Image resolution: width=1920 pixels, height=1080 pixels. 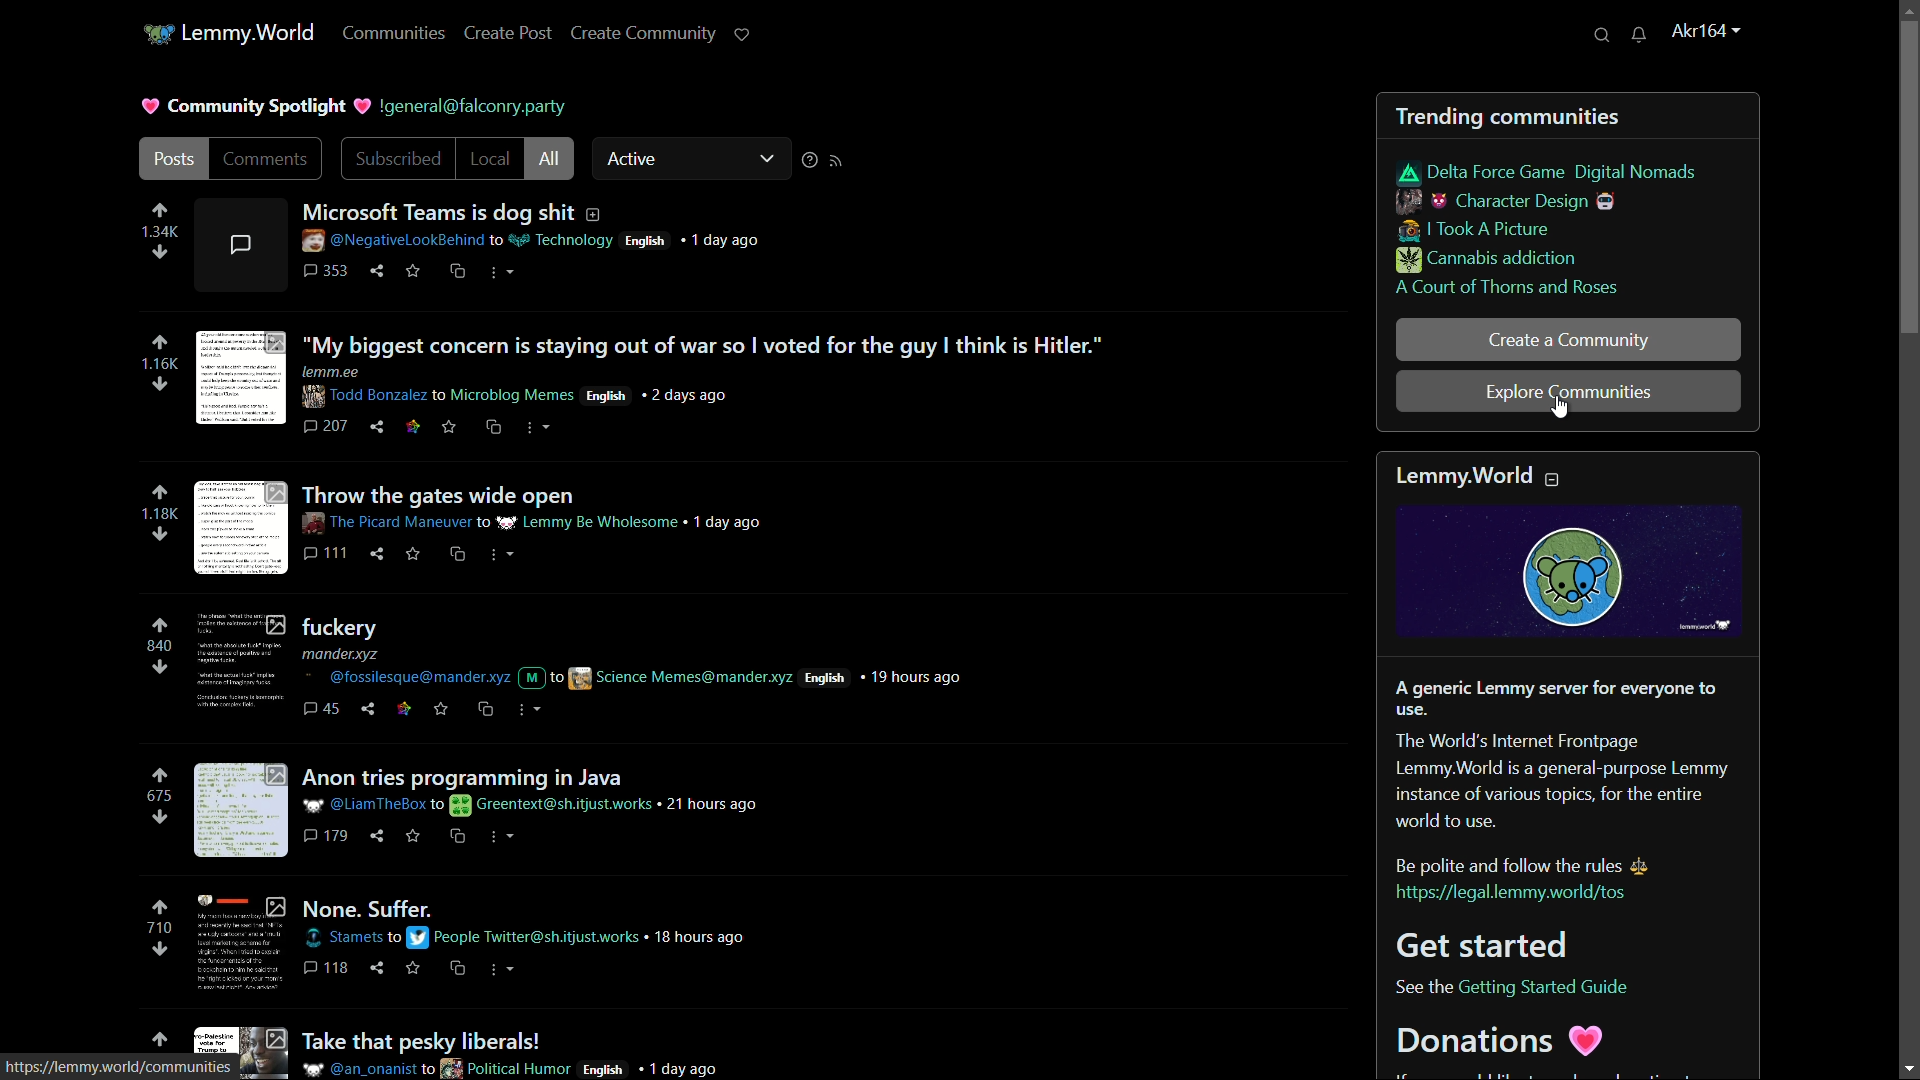 What do you see at coordinates (243, 528) in the screenshot?
I see `image` at bounding box center [243, 528].